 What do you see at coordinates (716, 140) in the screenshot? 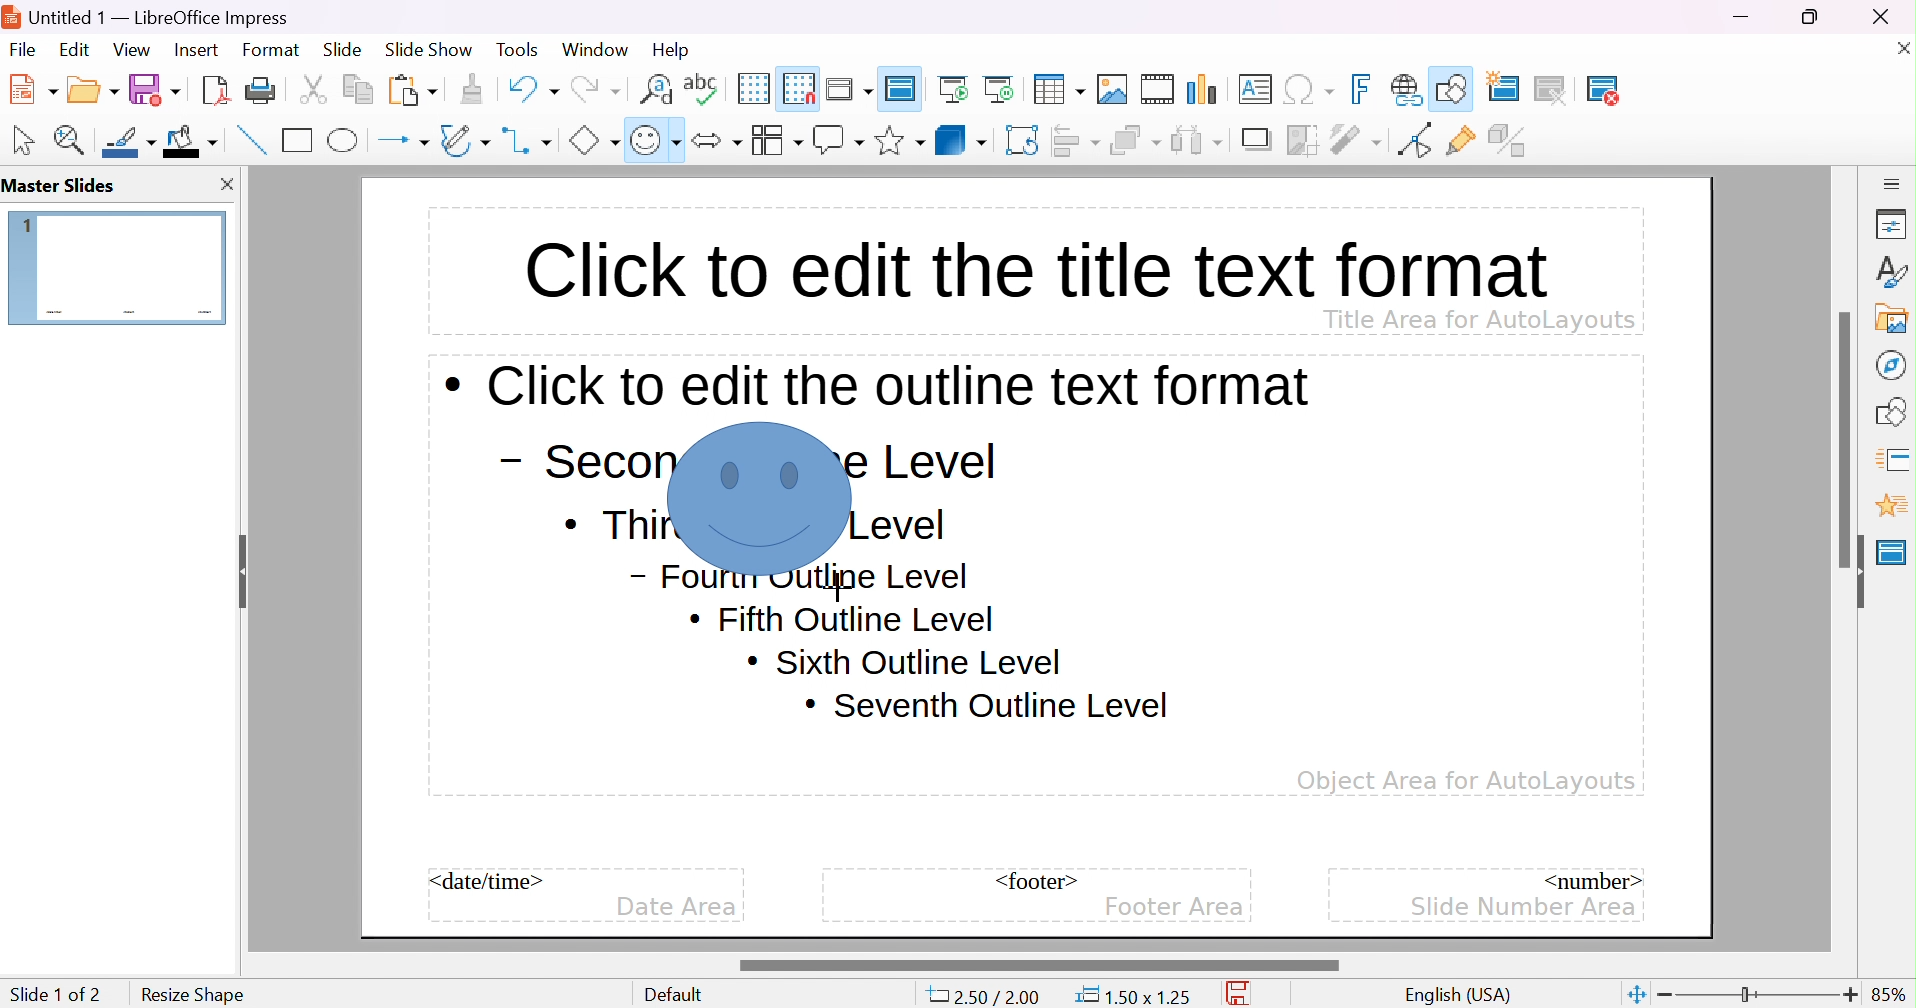
I see `block arrows` at bounding box center [716, 140].